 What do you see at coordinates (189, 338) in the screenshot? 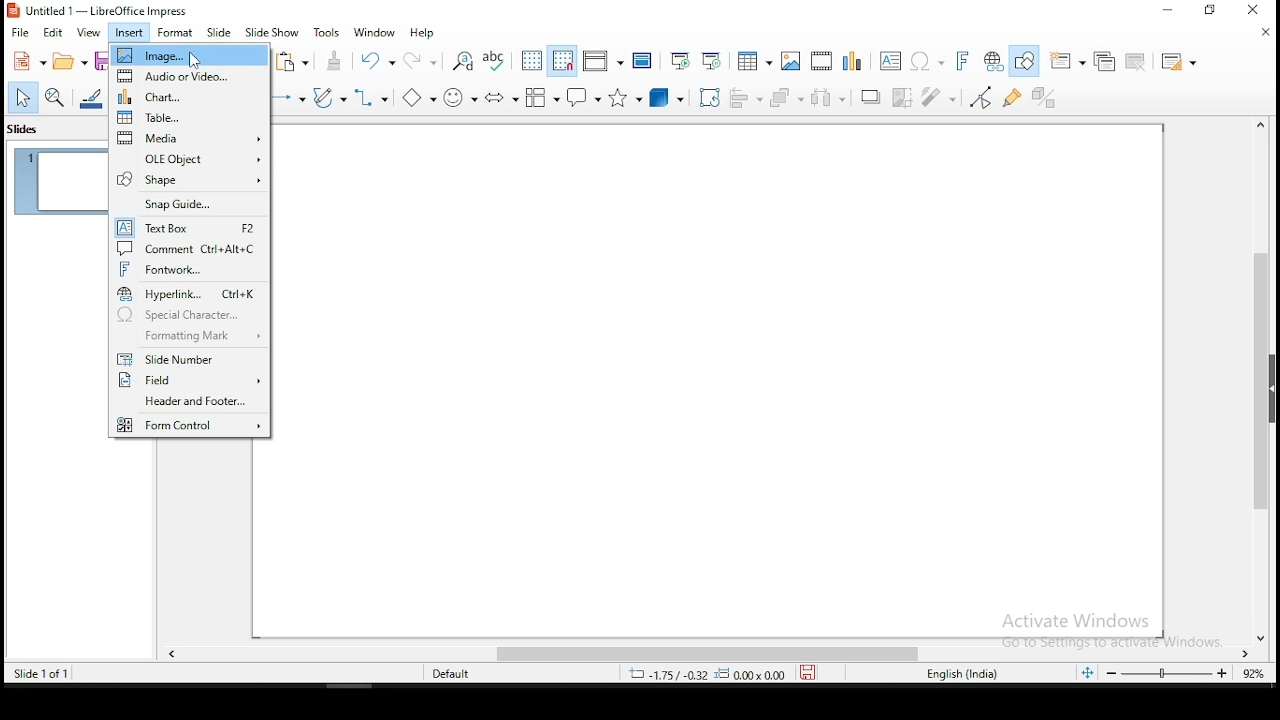
I see `formatting mark` at bounding box center [189, 338].